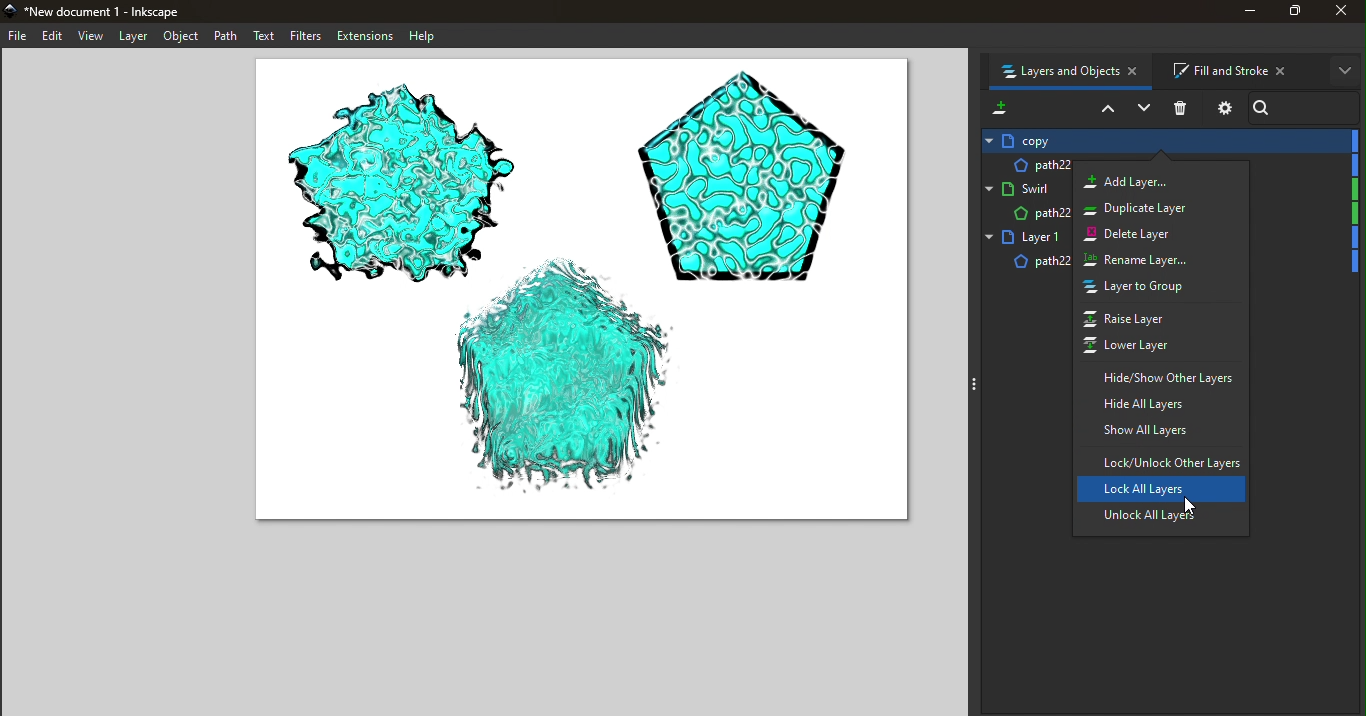  Describe the element at coordinates (184, 36) in the screenshot. I see `Object` at that location.